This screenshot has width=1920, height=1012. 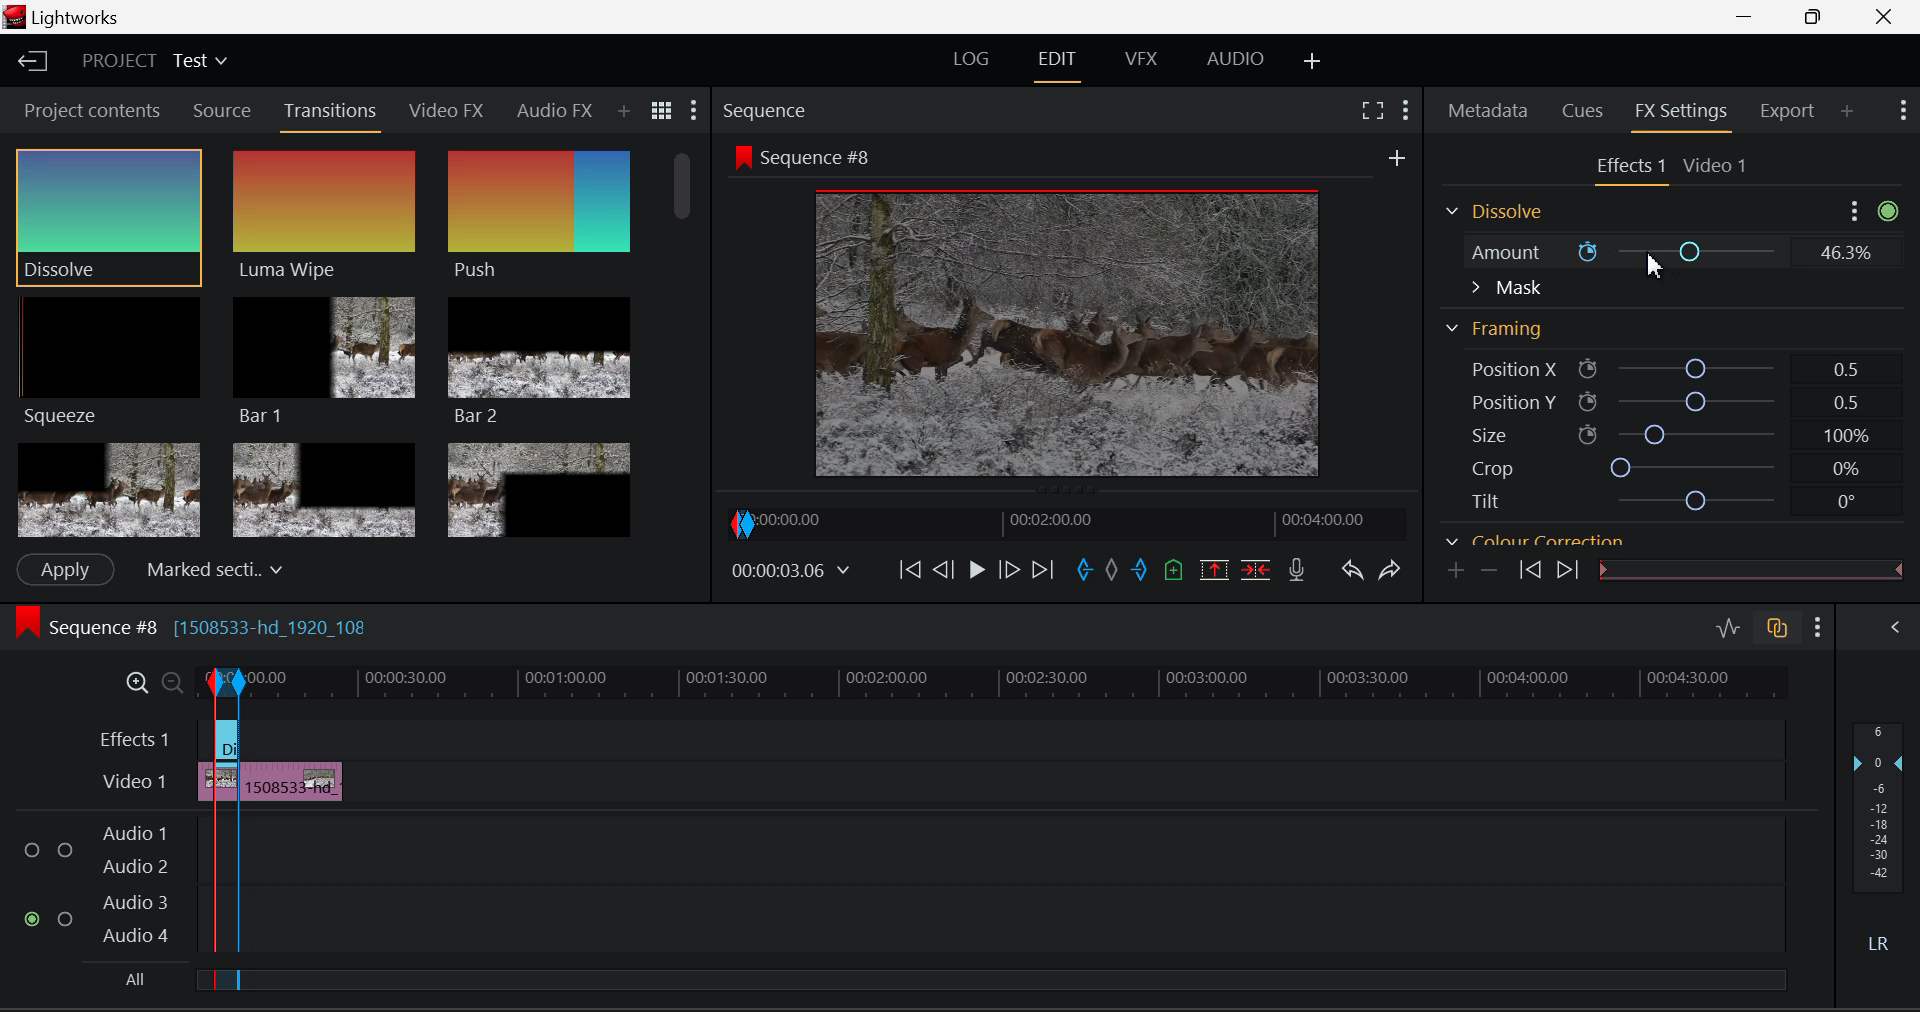 What do you see at coordinates (65, 843) in the screenshot?
I see `Audio Input Checkbox` at bounding box center [65, 843].